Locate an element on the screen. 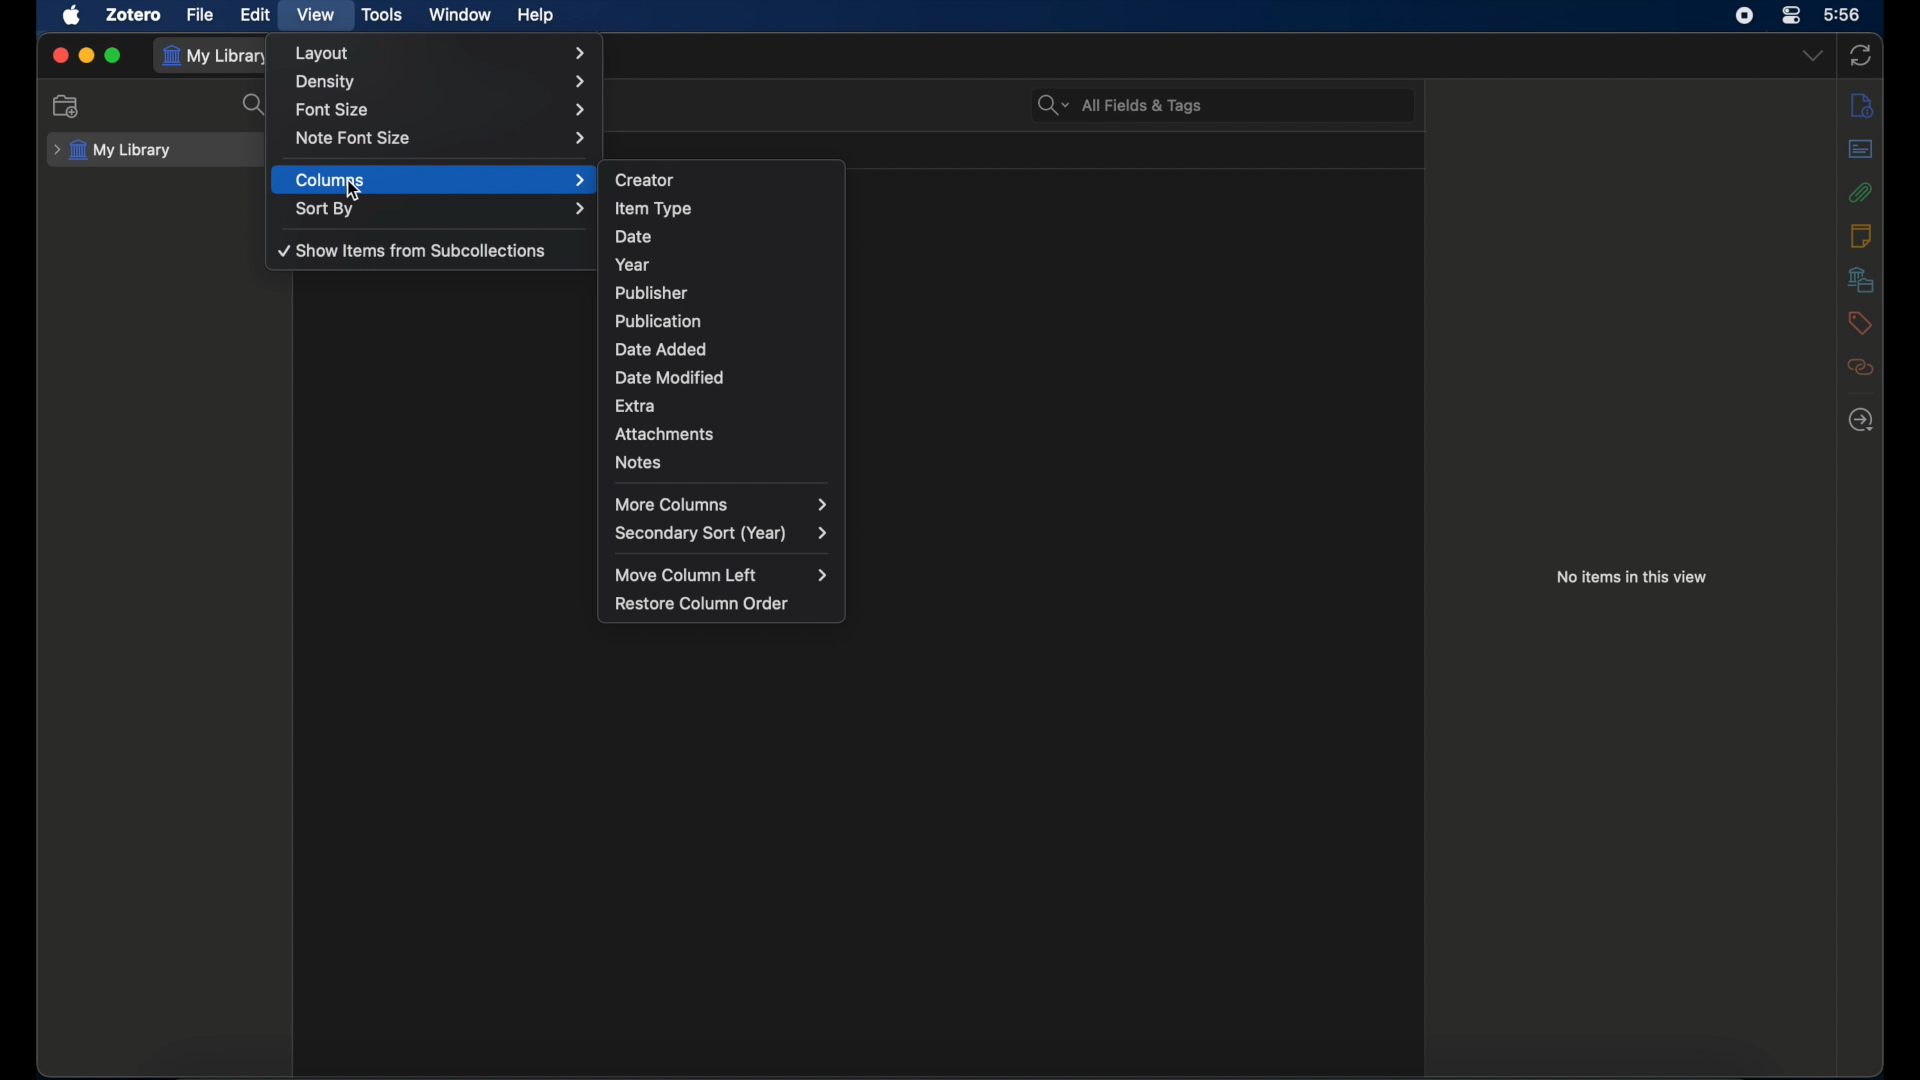 This screenshot has width=1920, height=1080. close is located at coordinates (60, 55).